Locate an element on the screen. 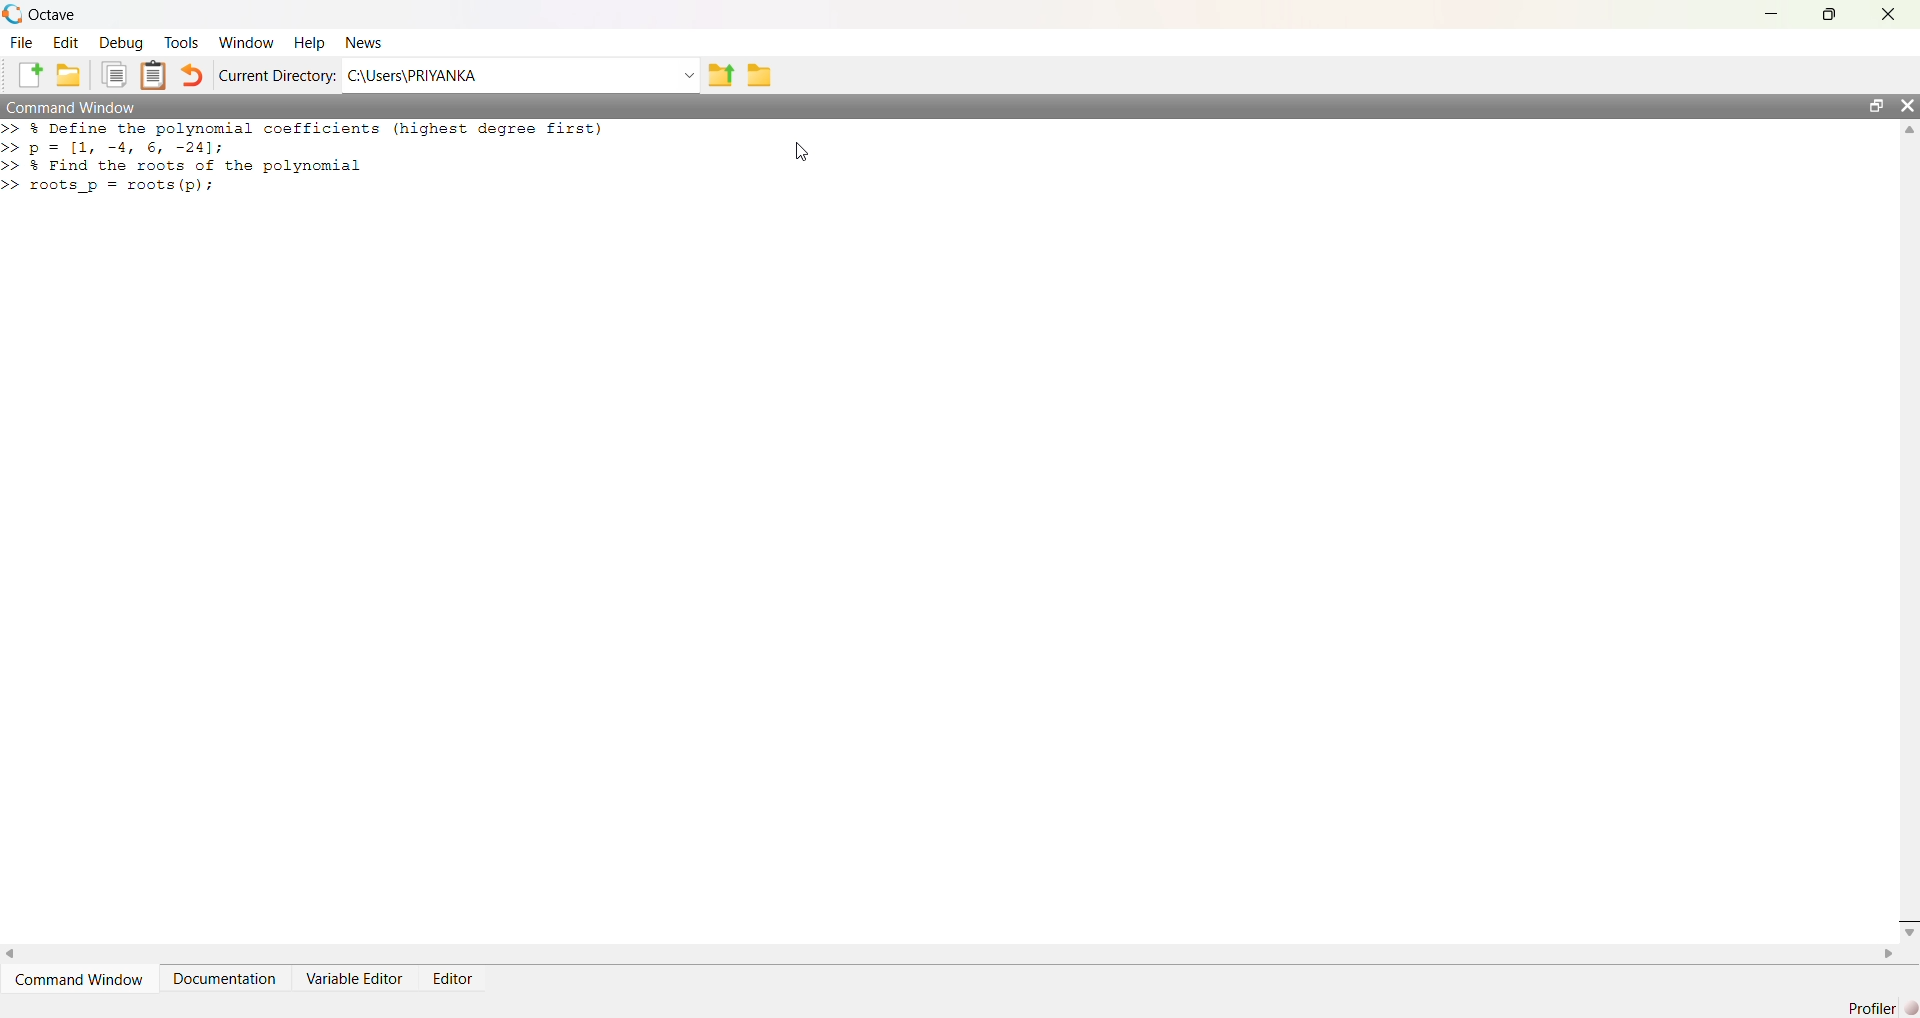  Octave is located at coordinates (49, 15).